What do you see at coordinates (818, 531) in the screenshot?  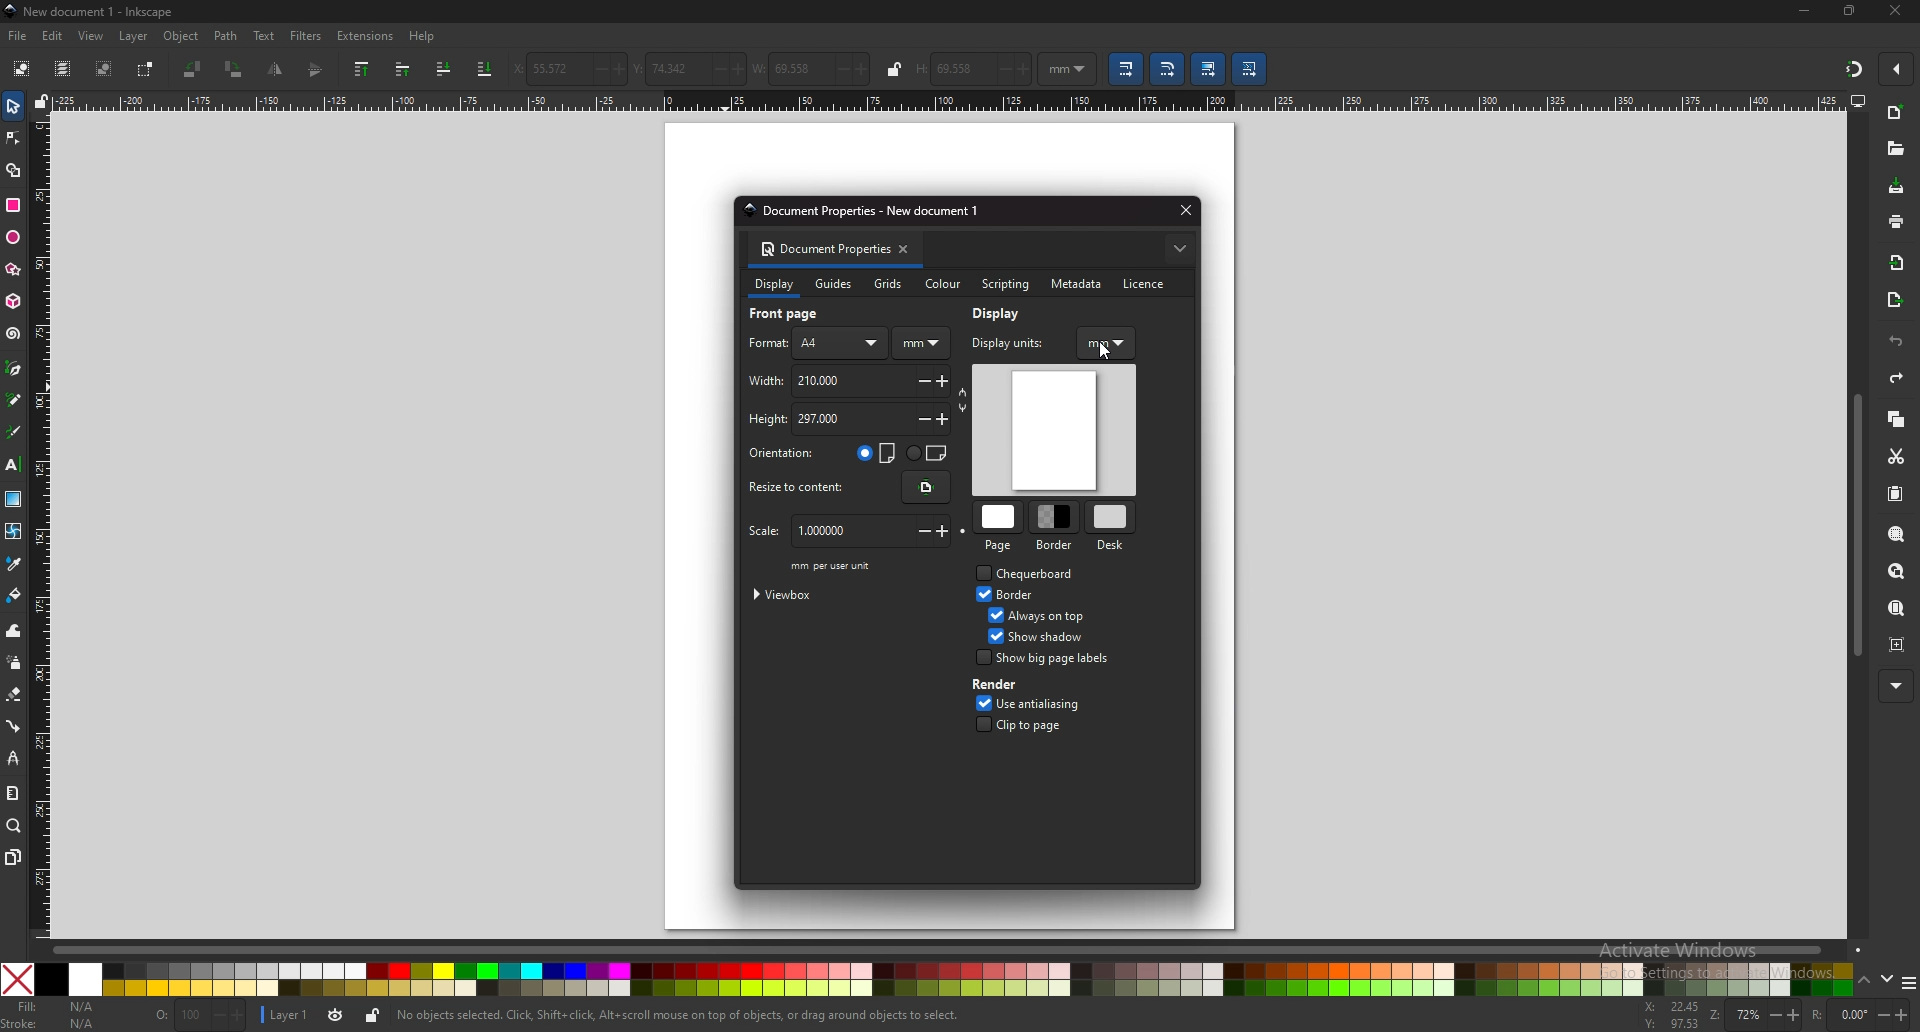 I see `scale` at bounding box center [818, 531].